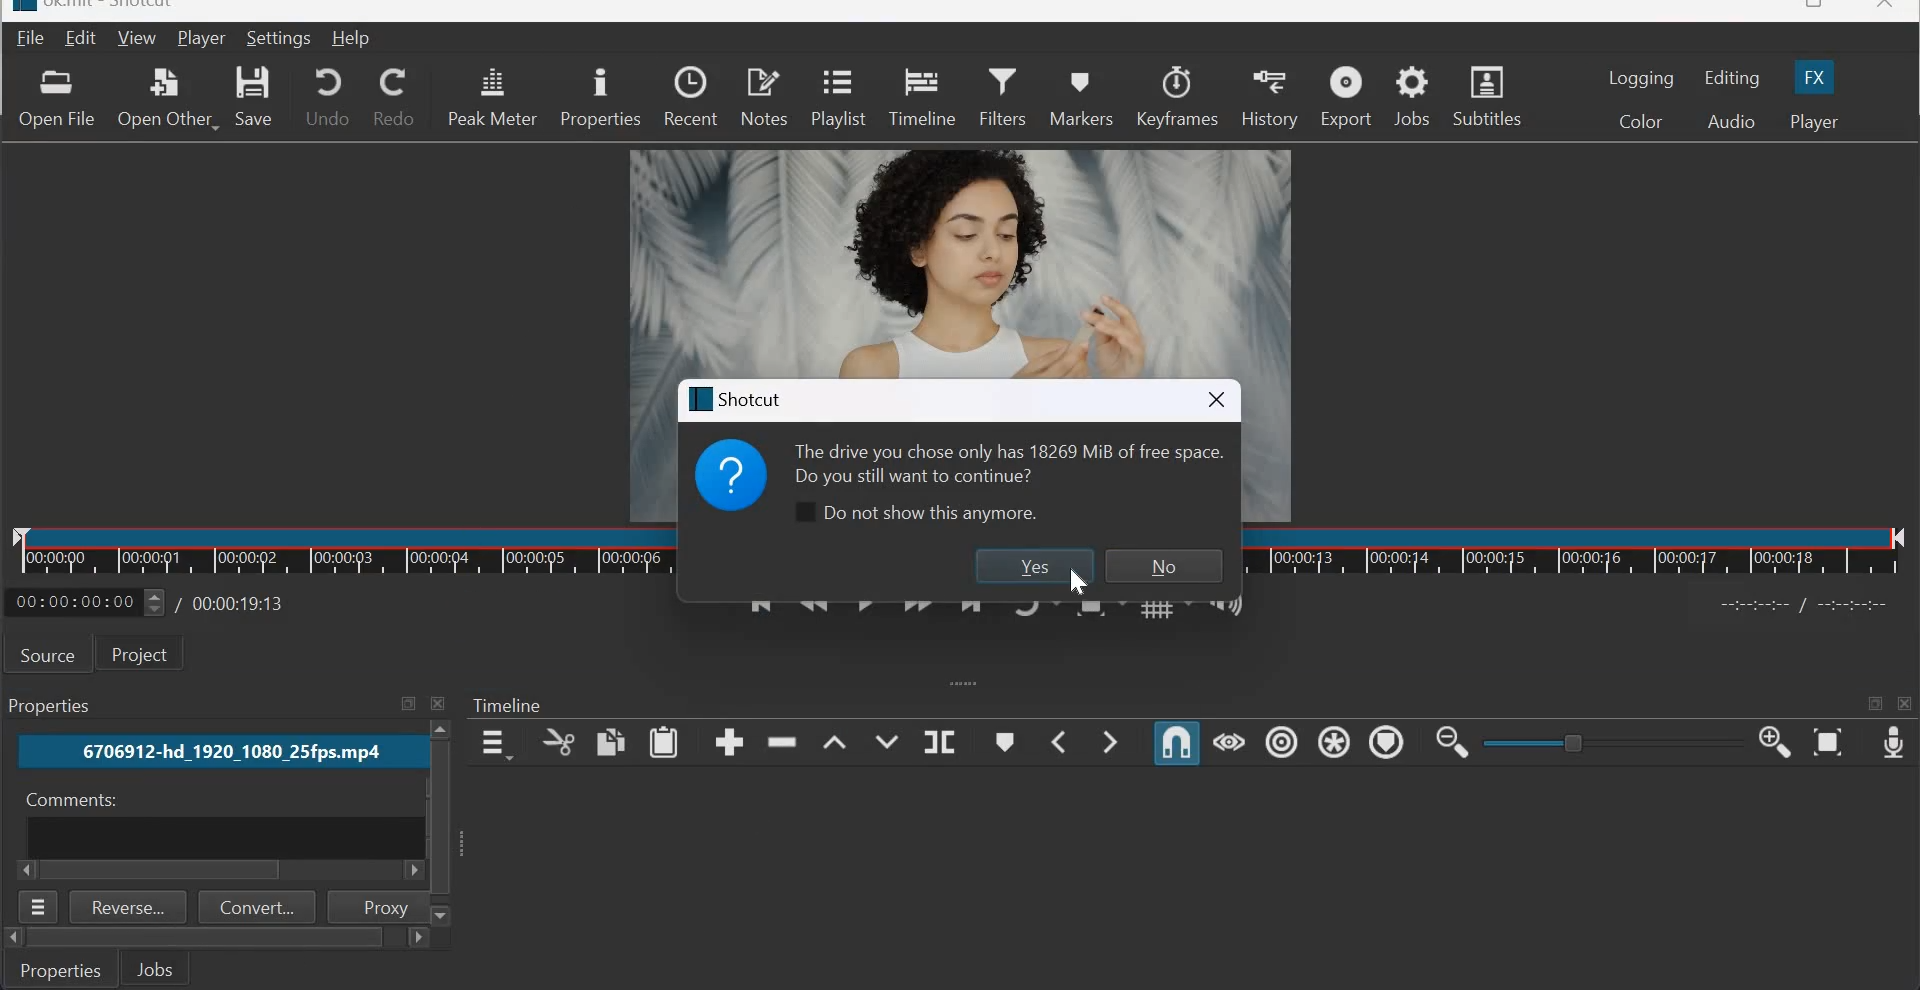  What do you see at coordinates (1734, 78) in the screenshot?
I see `Editing` at bounding box center [1734, 78].